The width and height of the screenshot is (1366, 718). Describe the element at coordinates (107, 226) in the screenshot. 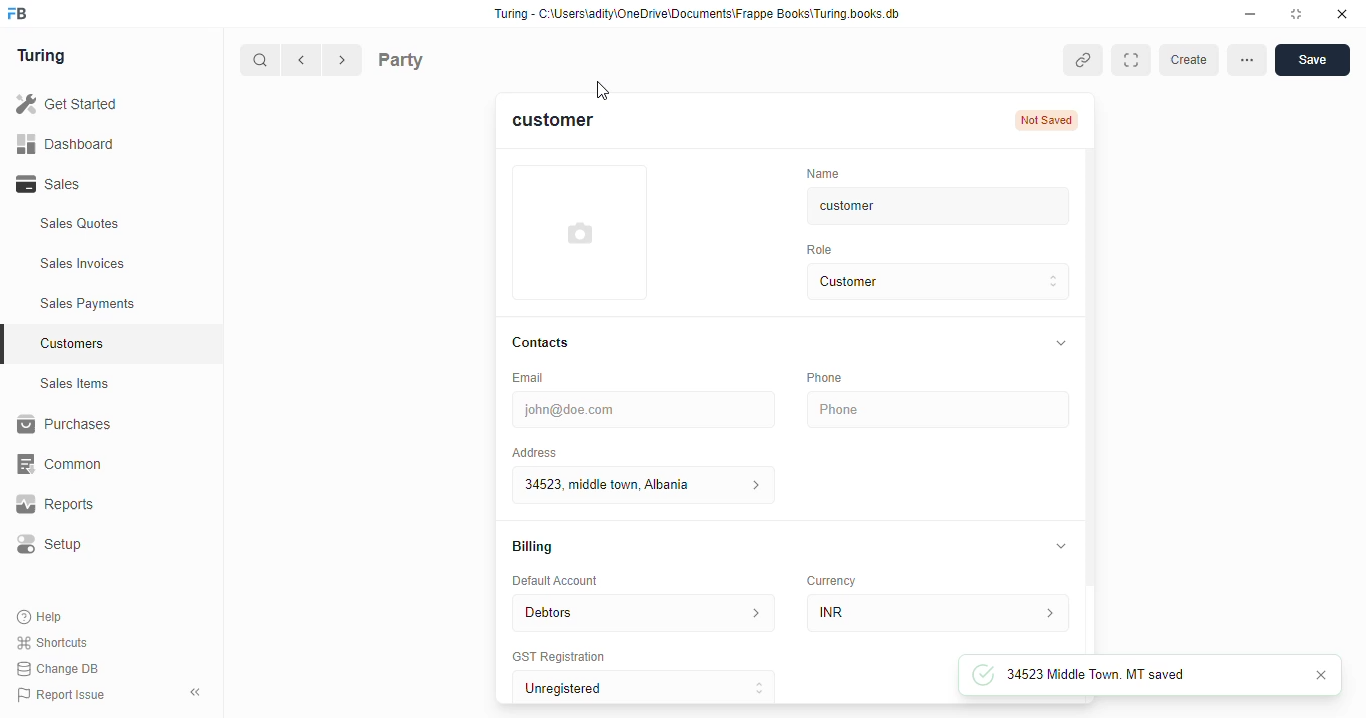

I see `Sales Quotes` at that location.